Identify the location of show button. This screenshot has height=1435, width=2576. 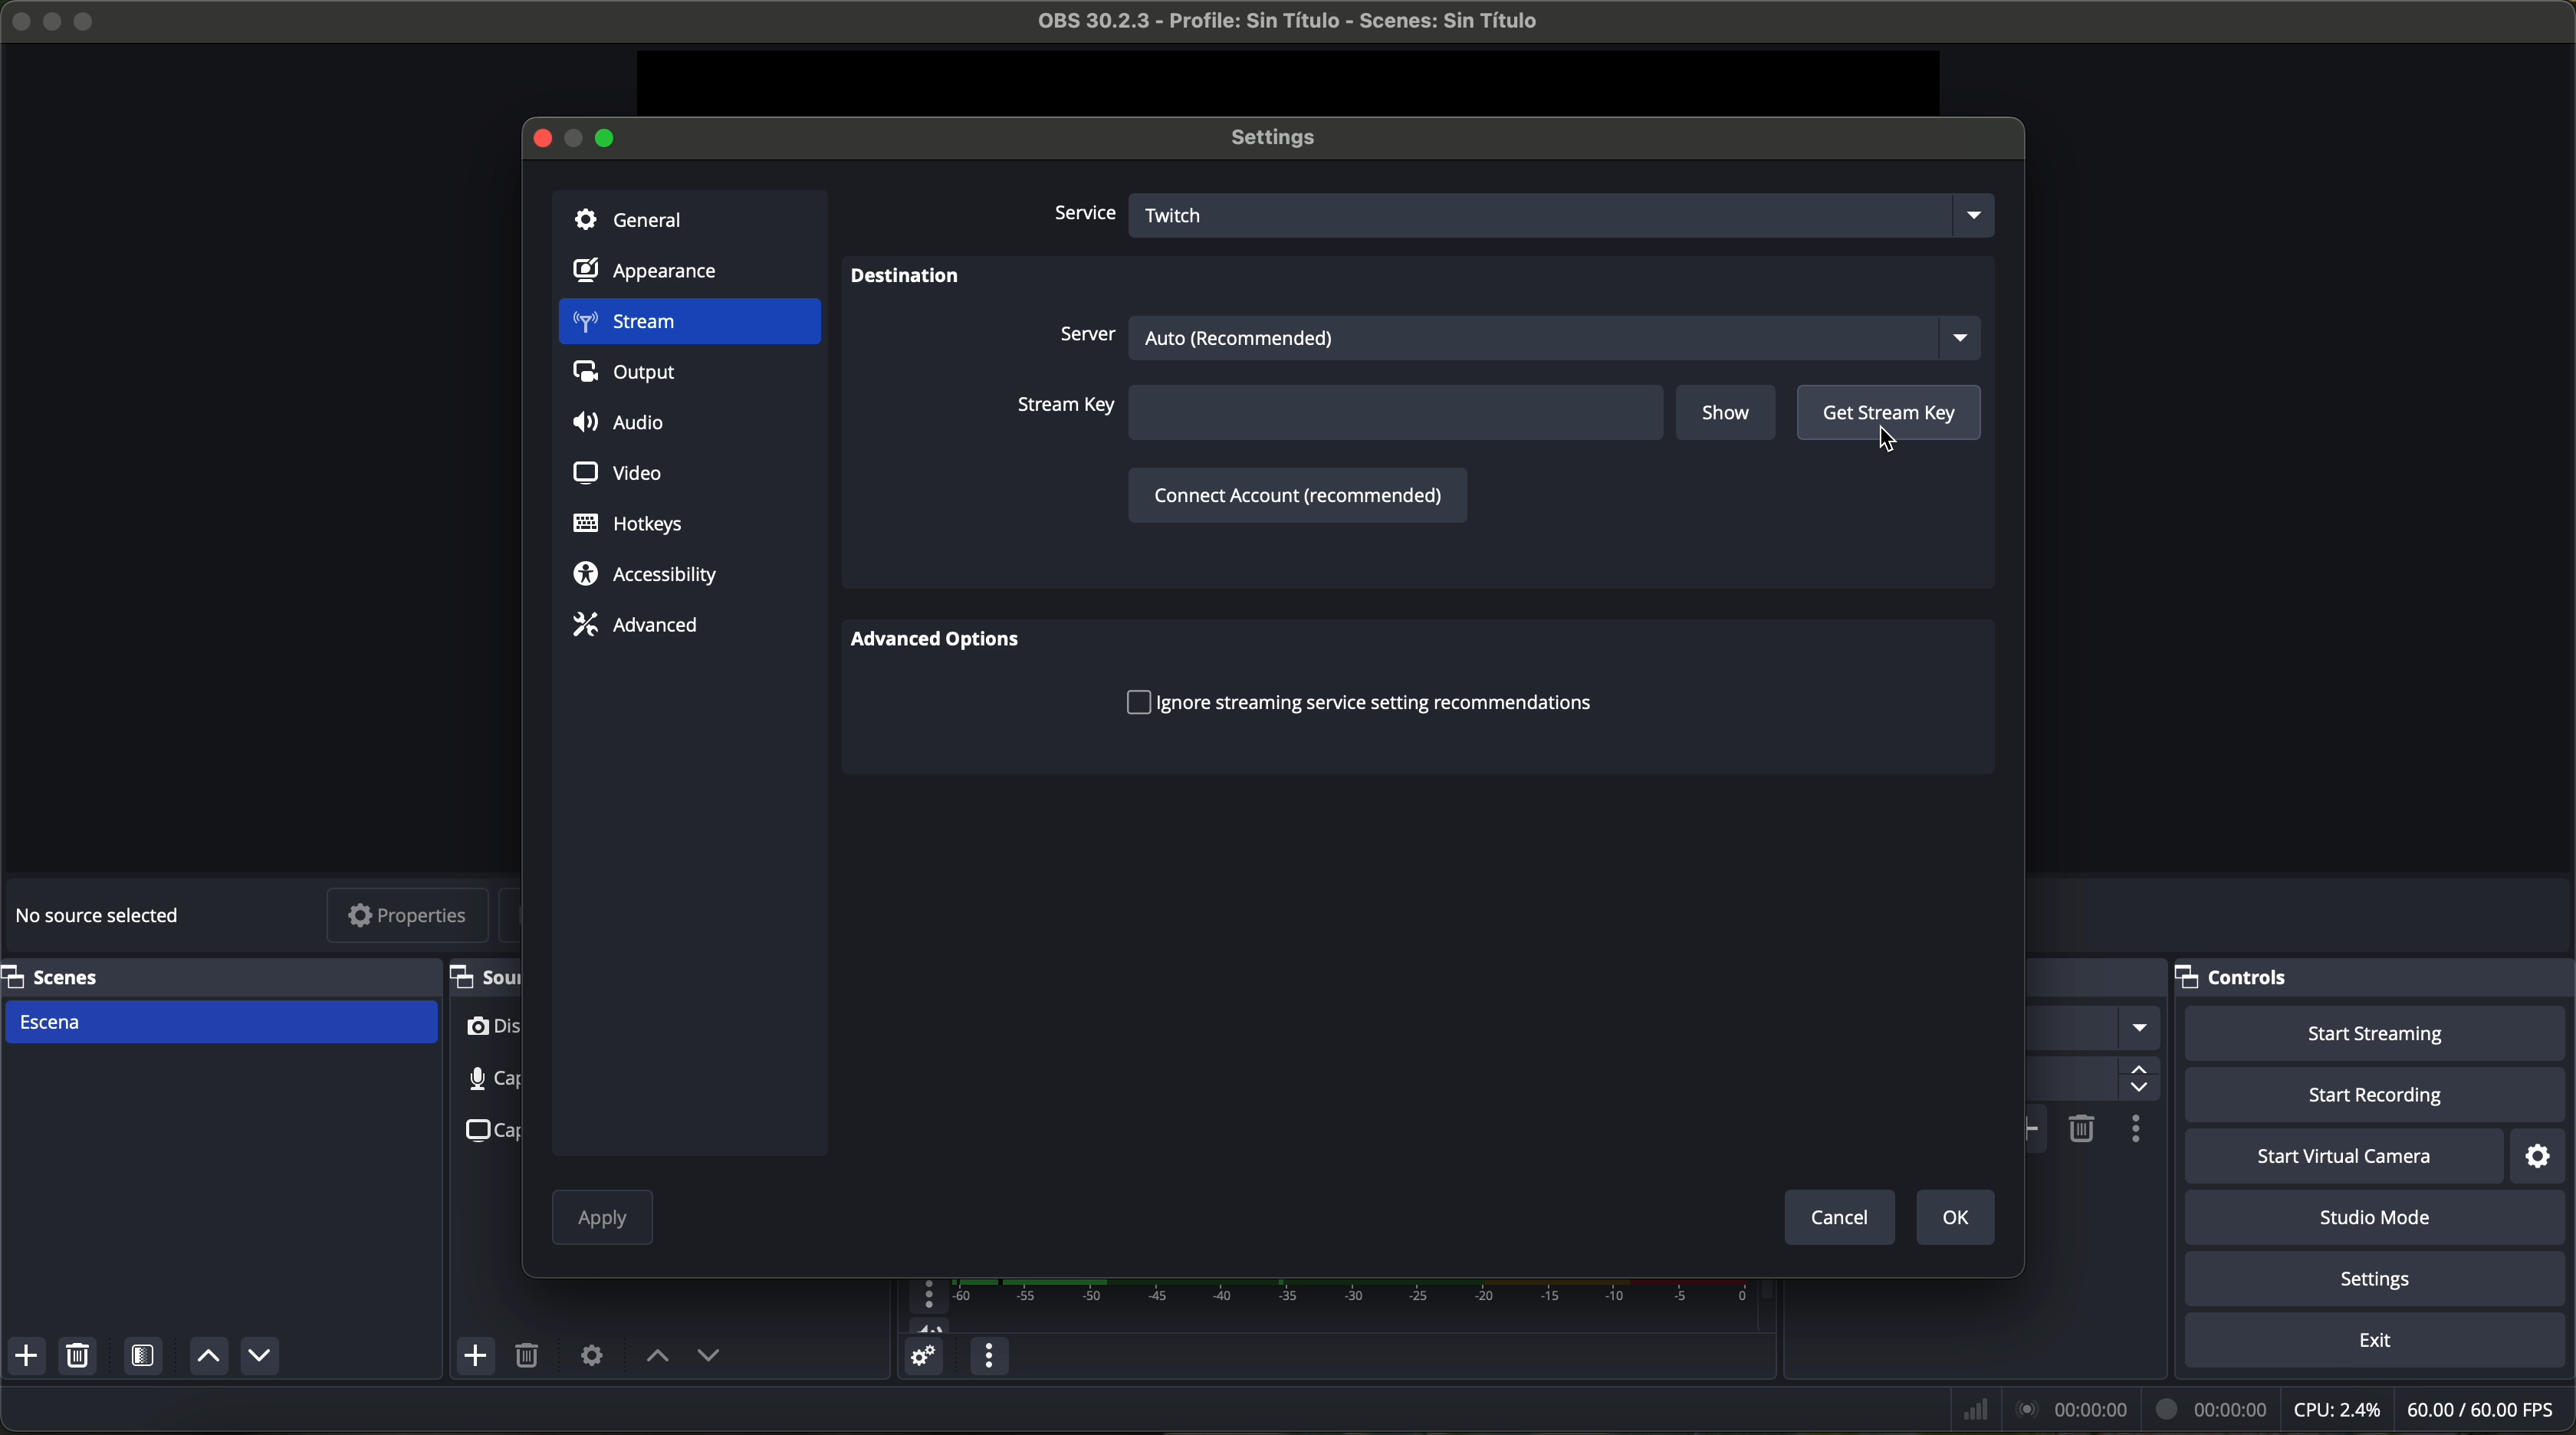
(1729, 415).